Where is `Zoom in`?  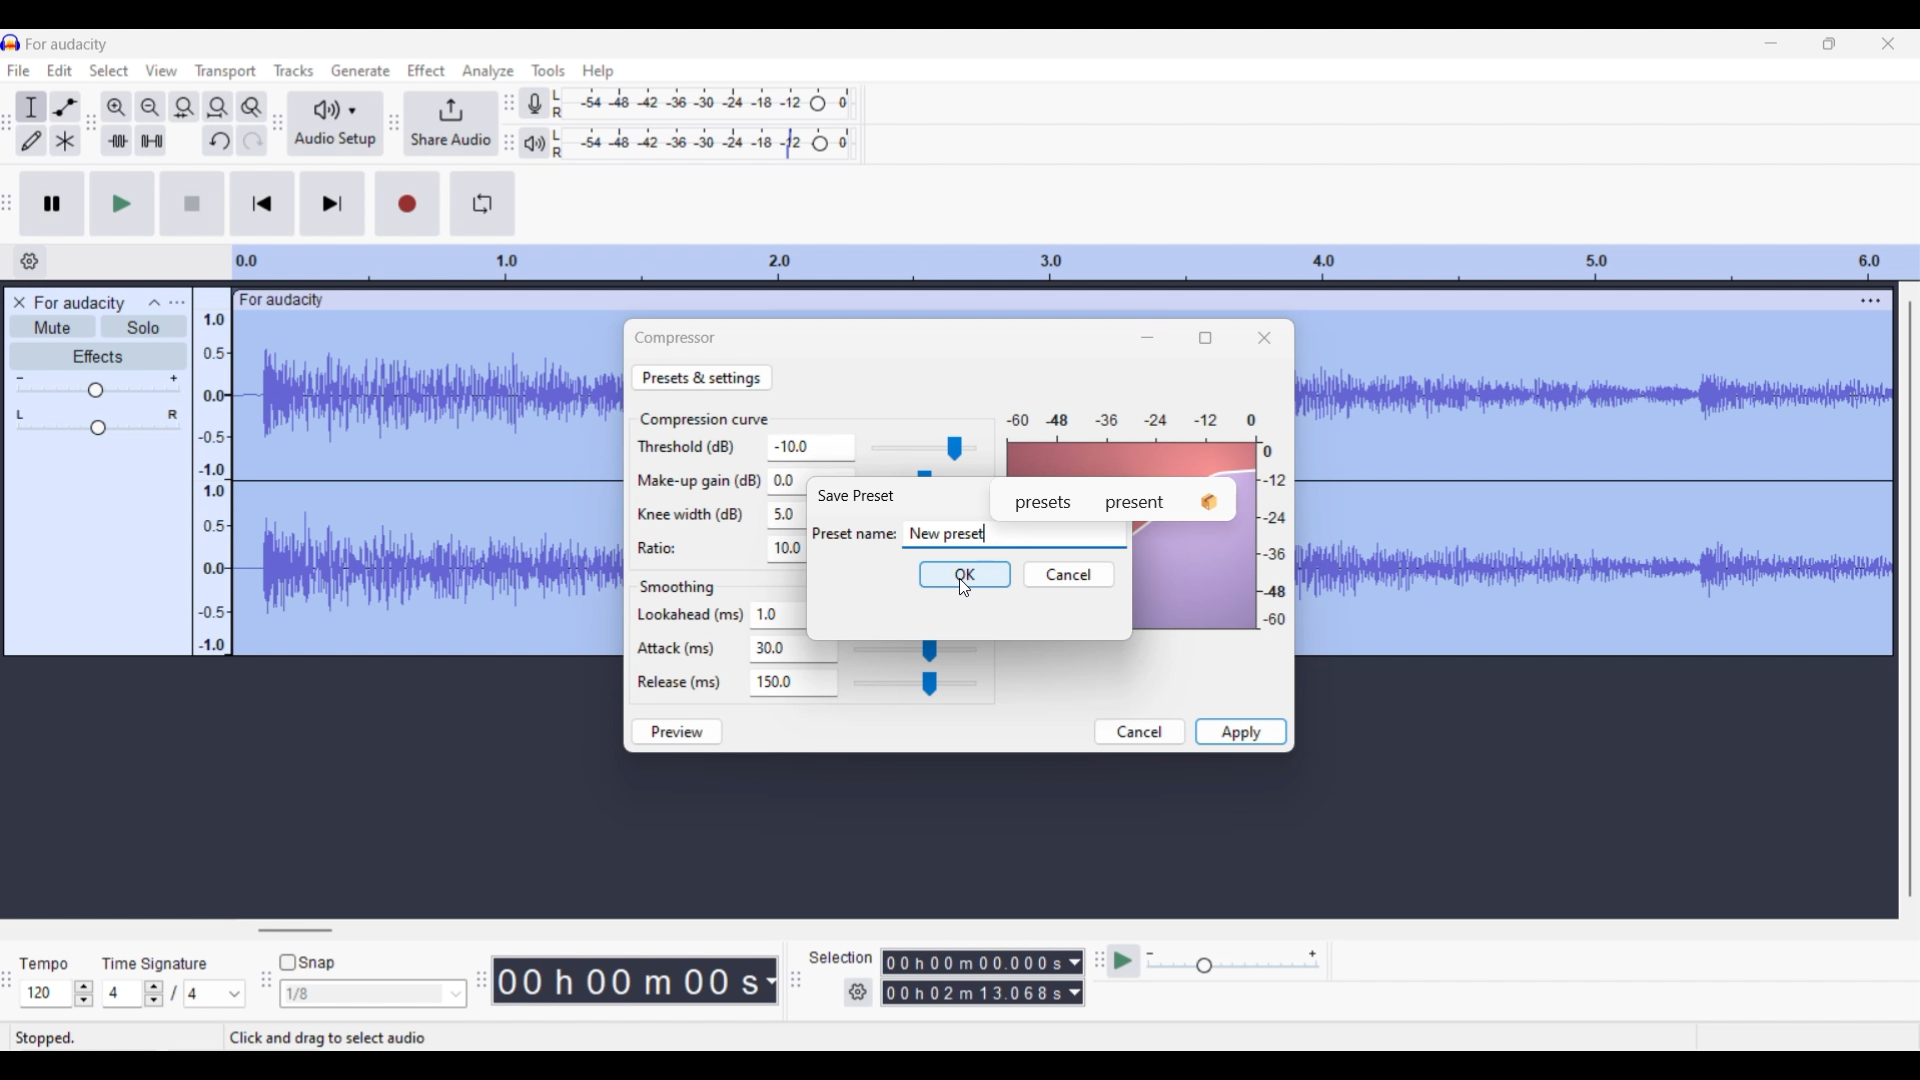
Zoom in is located at coordinates (117, 107).